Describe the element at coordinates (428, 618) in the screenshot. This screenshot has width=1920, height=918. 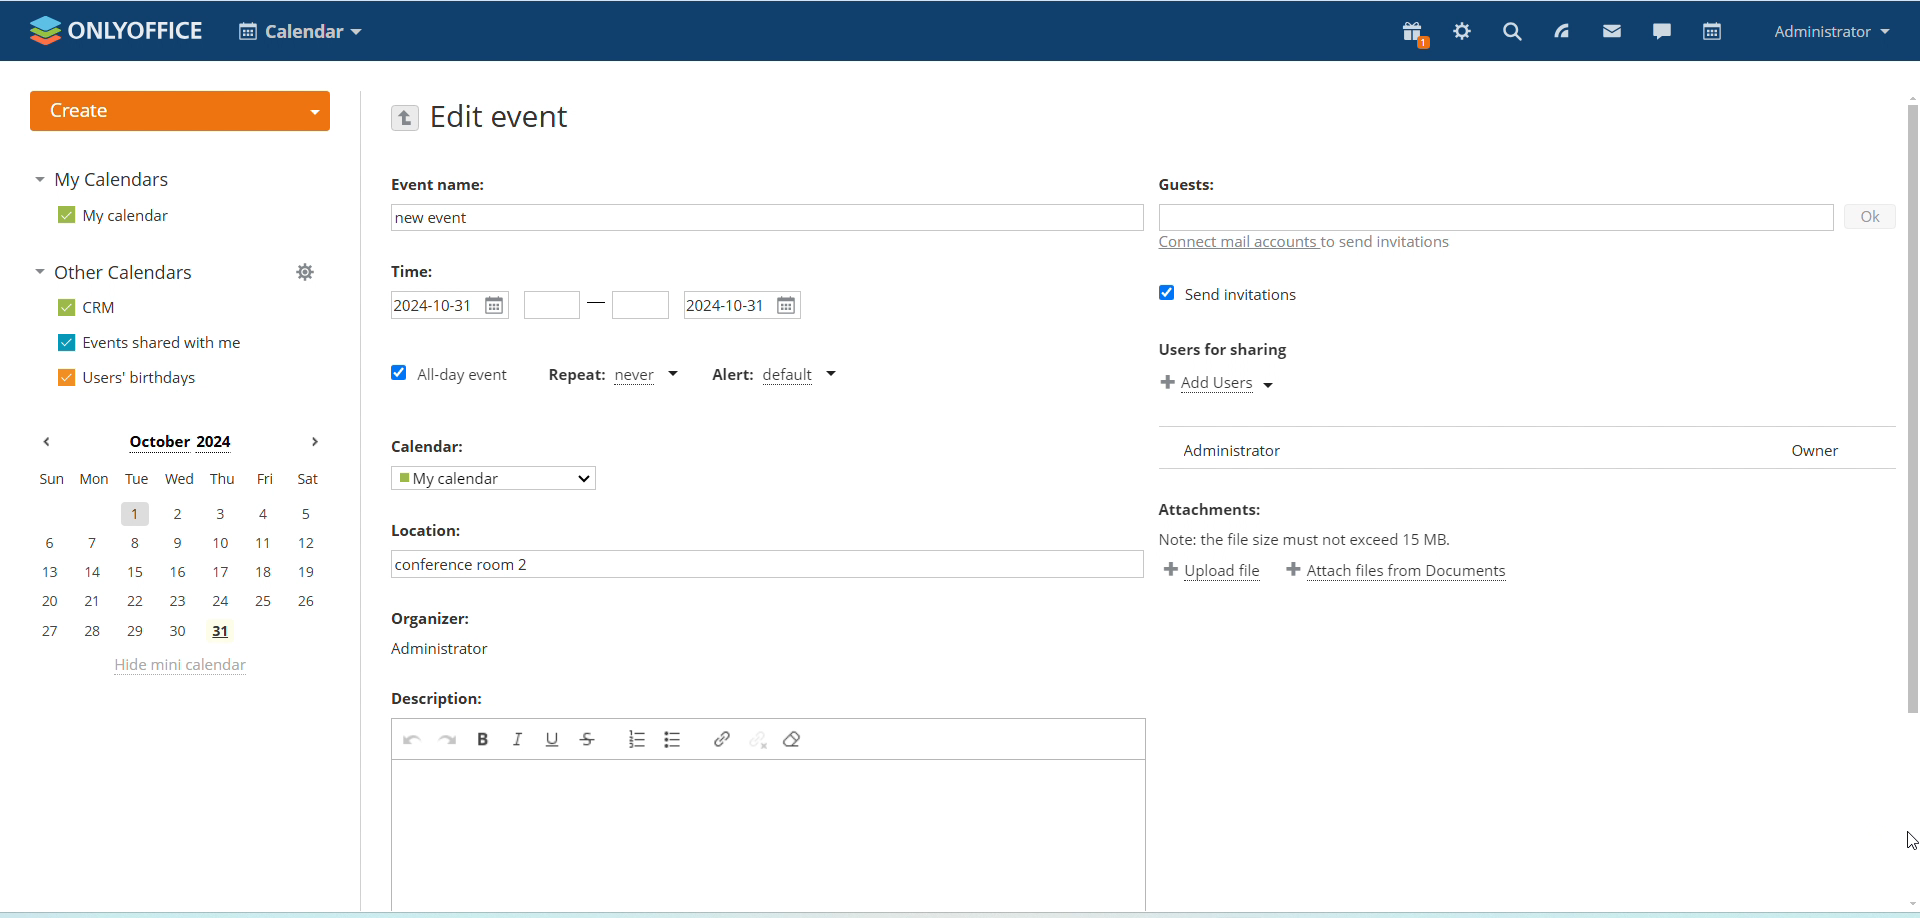
I see `Organizer` at that location.